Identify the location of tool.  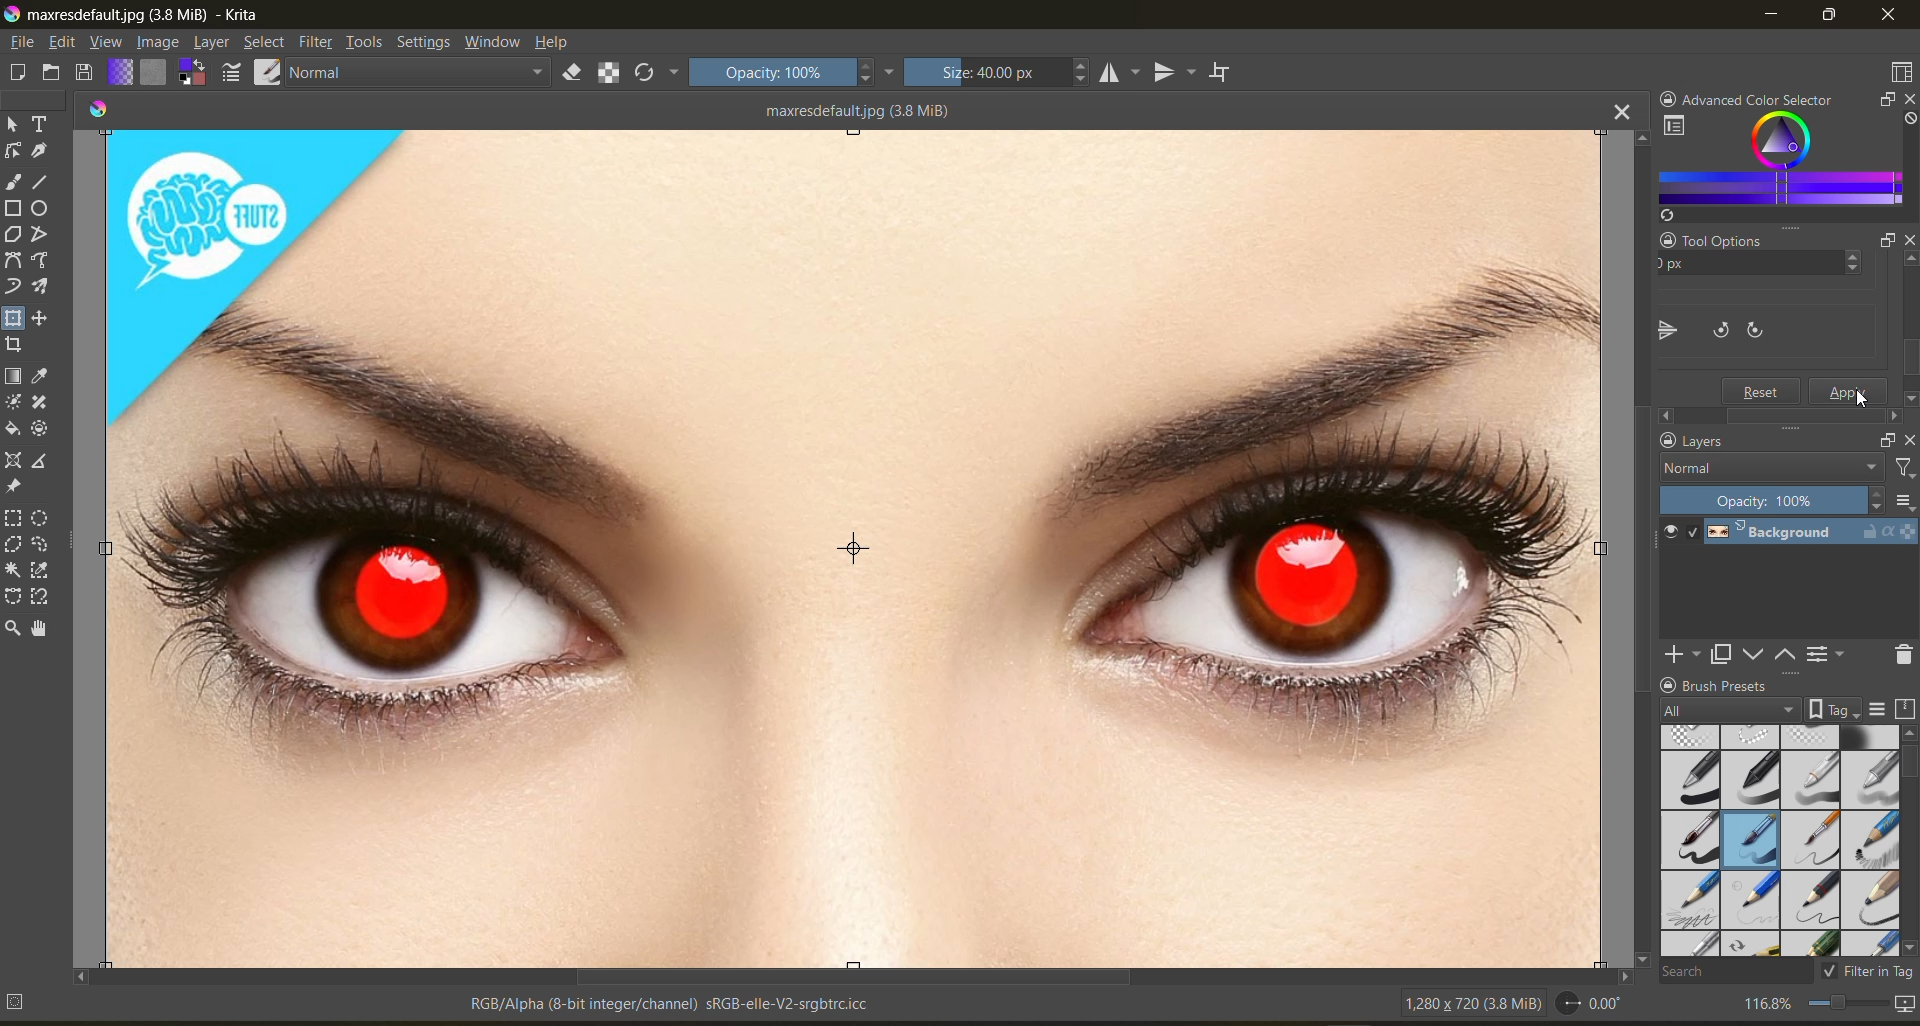
(12, 460).